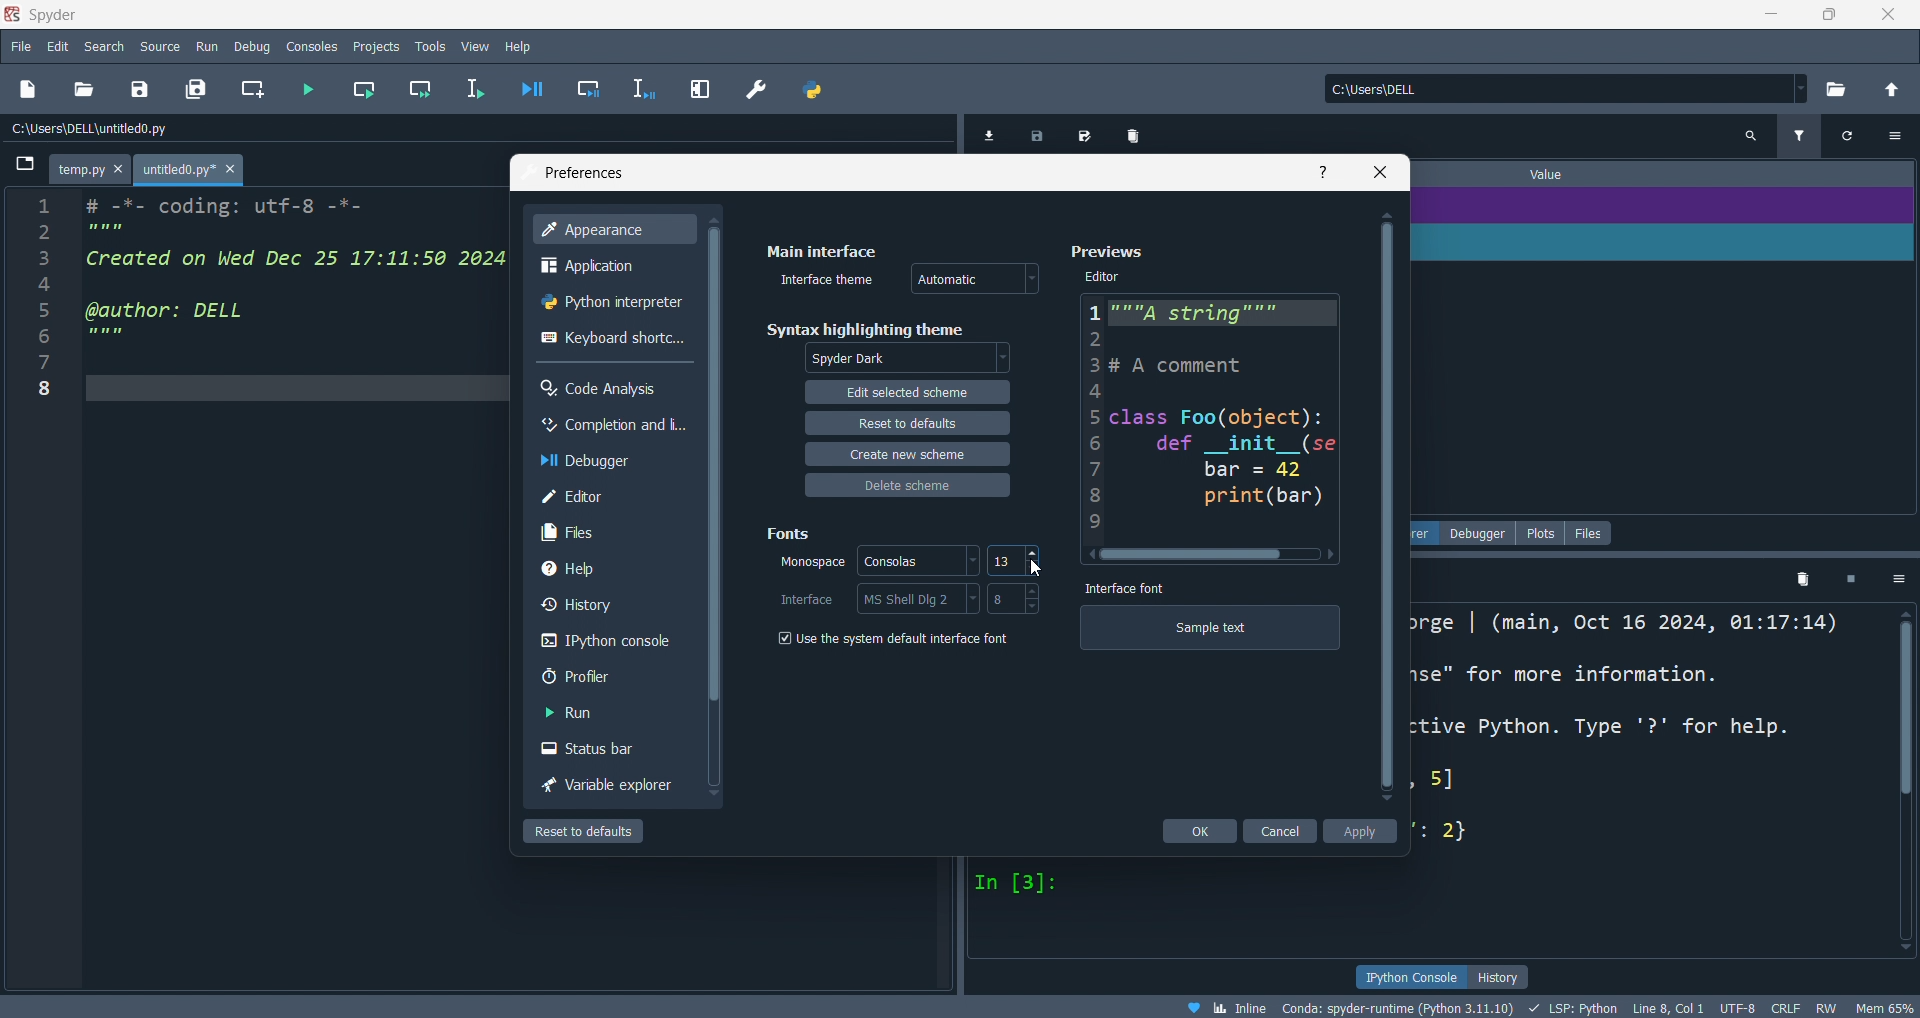  What do you see at coordinates (1486, 532) in the screenshot?
I see `debugger` at bounding box center [1486, 532].